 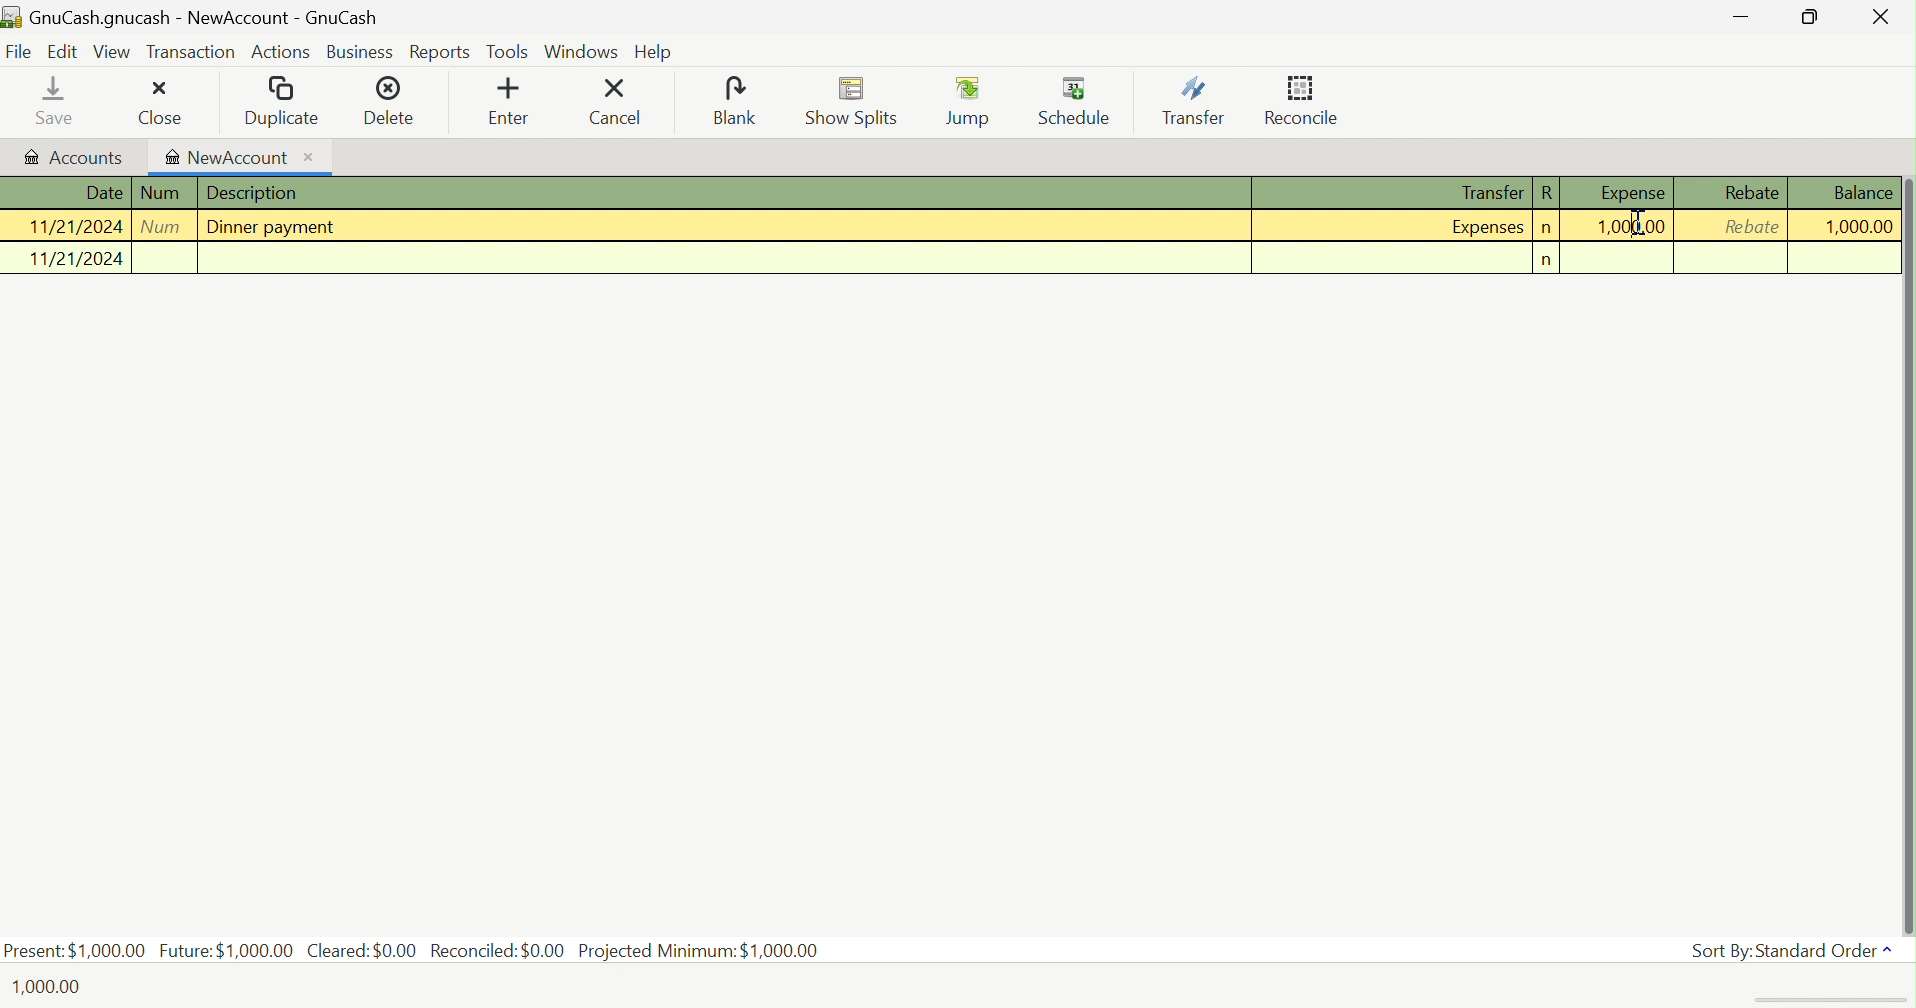 What do you see at coordinates (1550, 258) in the screenshot?
I see `` at bounding box center [1550, 258].